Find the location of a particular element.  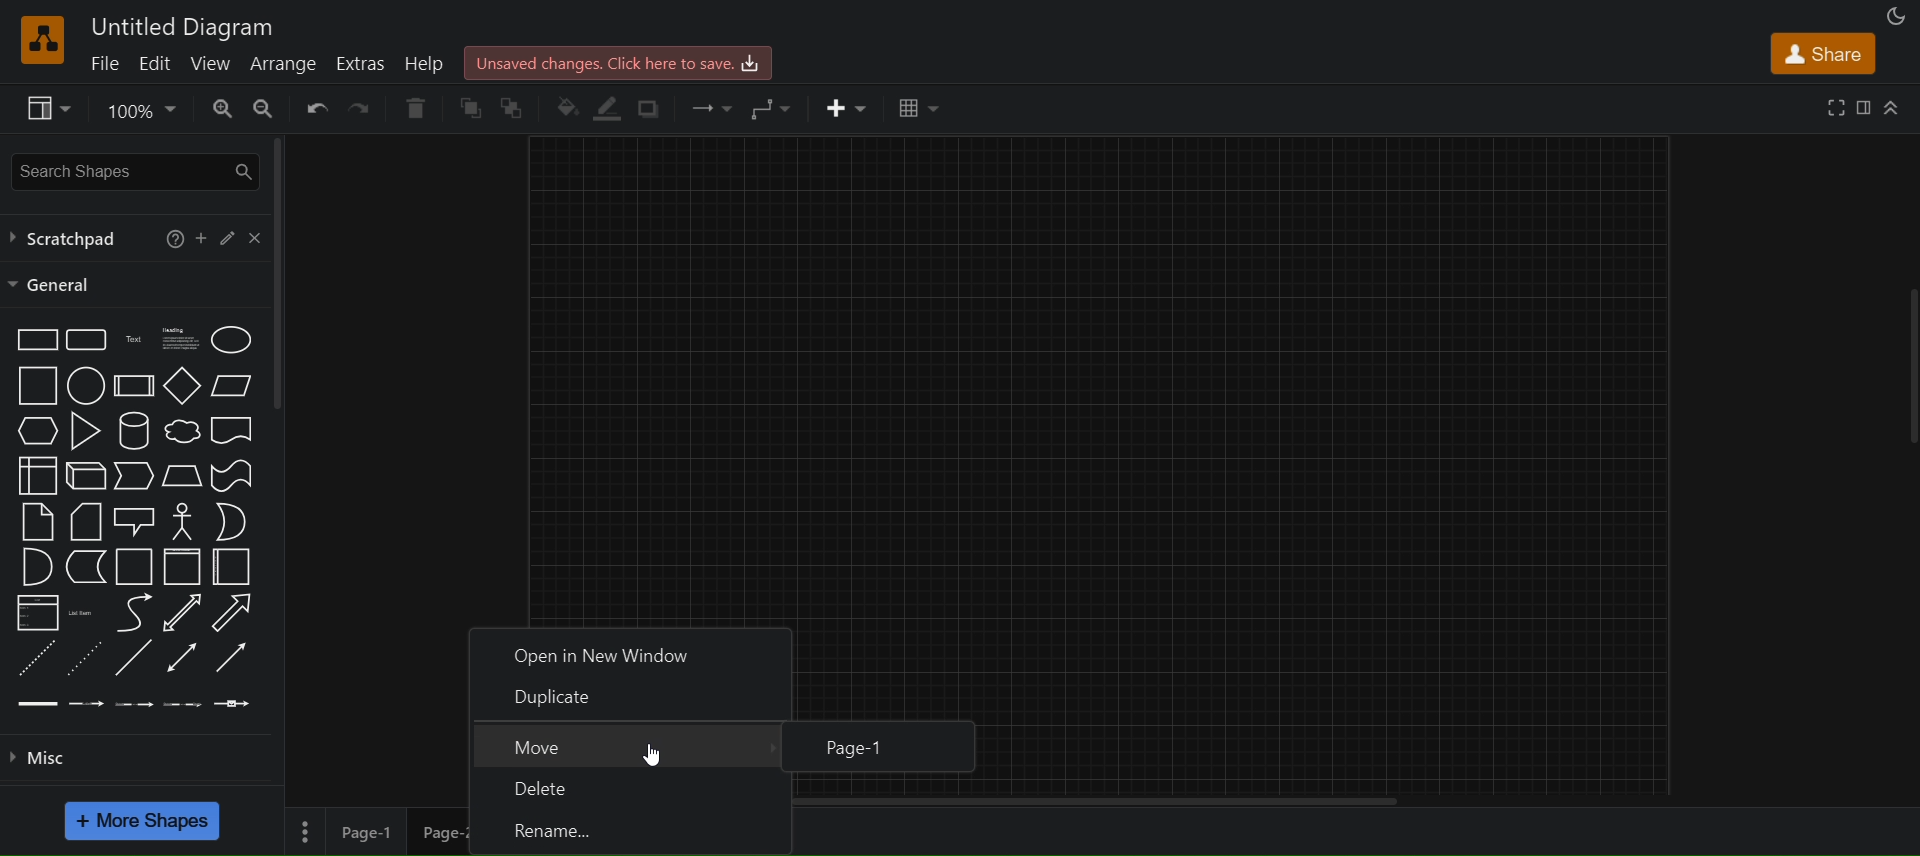

circle is located at coordinates (84, 386).